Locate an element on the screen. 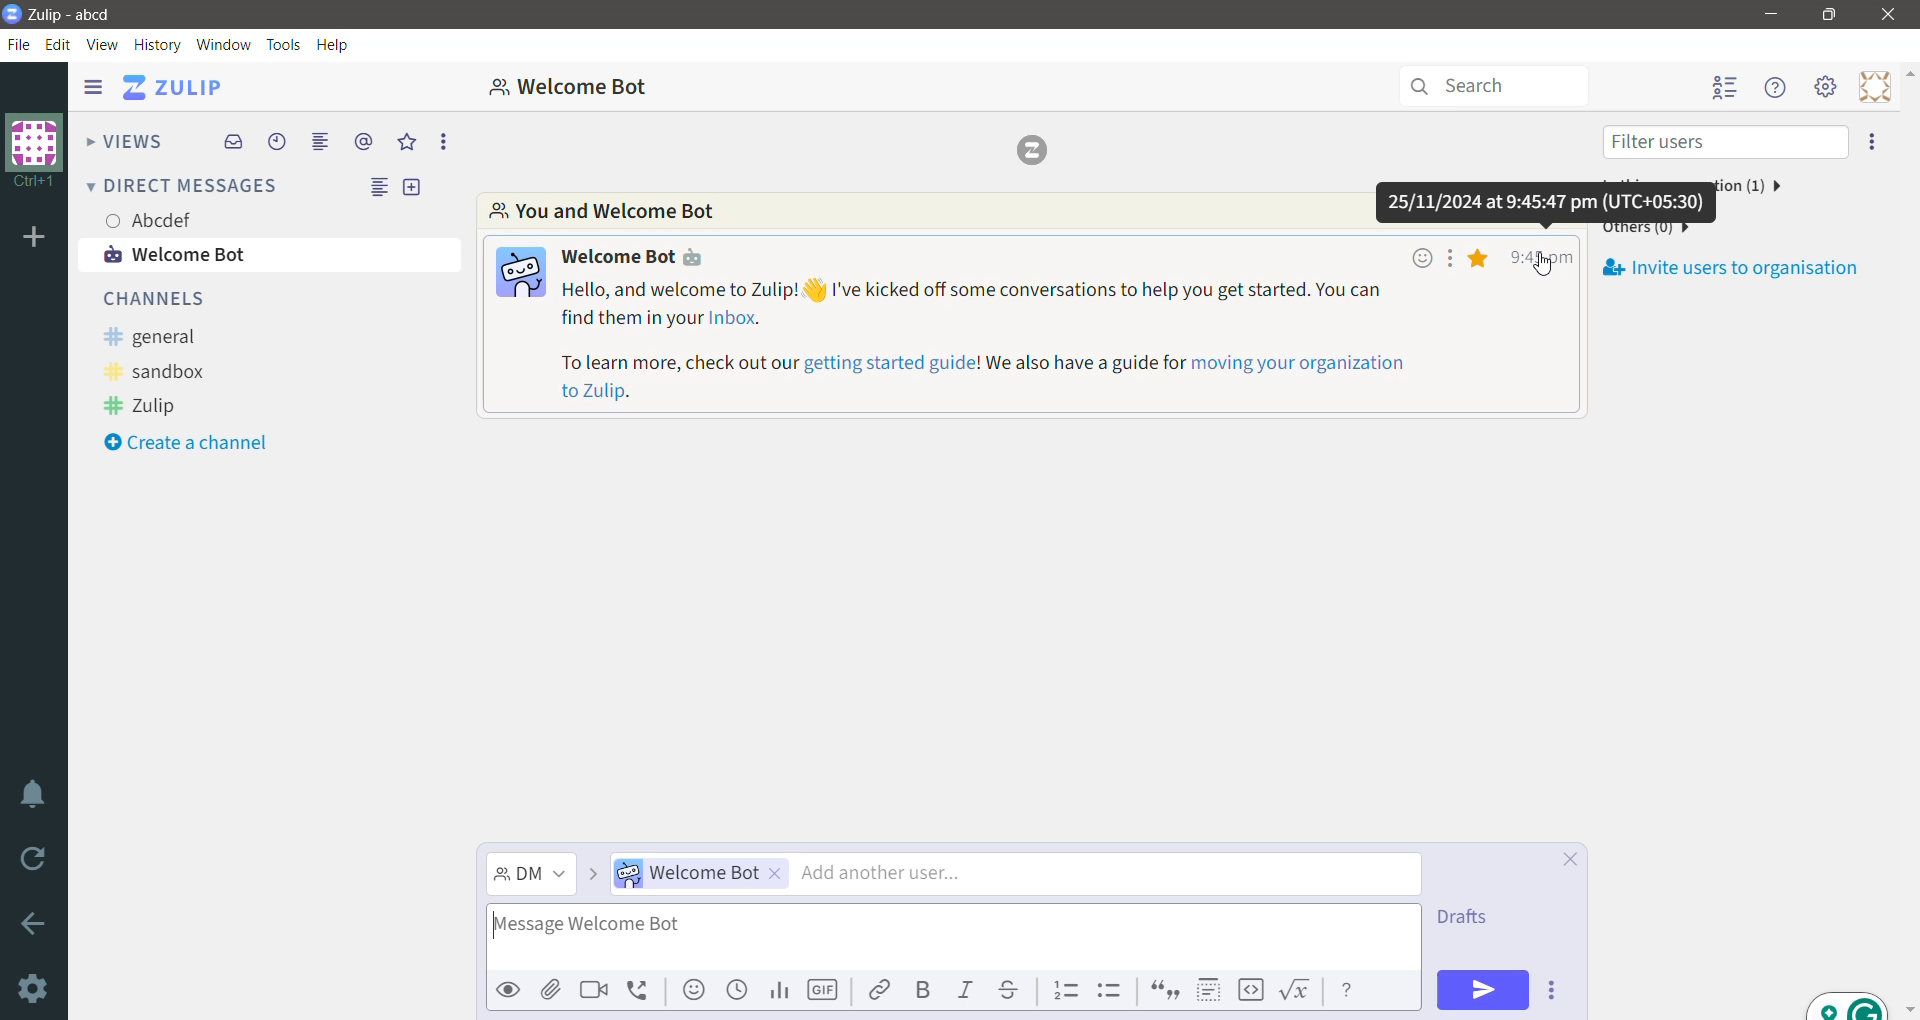 The width and height of the screenshot is (1920, 1020). View Bot card is located at coordinates (520, 273).